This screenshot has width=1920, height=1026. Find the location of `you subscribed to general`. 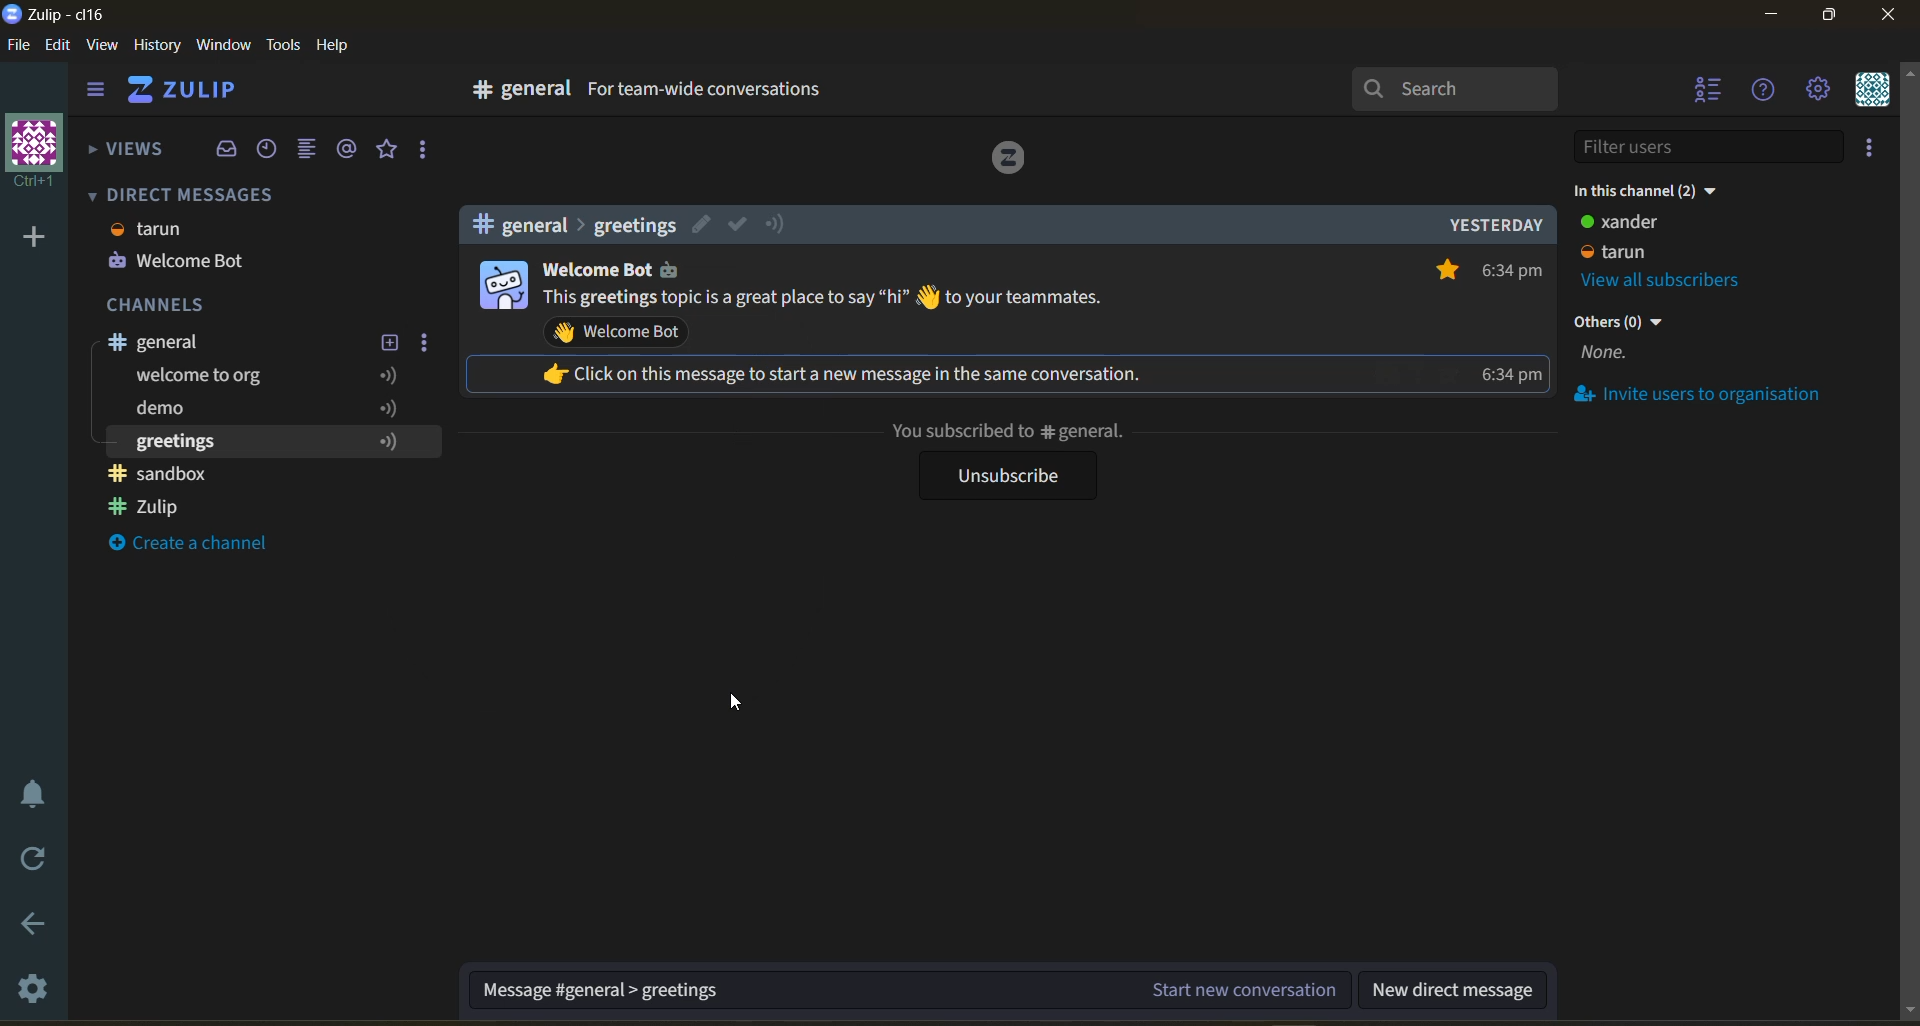

you subscribed to general is located at coordinates (1006, 432).